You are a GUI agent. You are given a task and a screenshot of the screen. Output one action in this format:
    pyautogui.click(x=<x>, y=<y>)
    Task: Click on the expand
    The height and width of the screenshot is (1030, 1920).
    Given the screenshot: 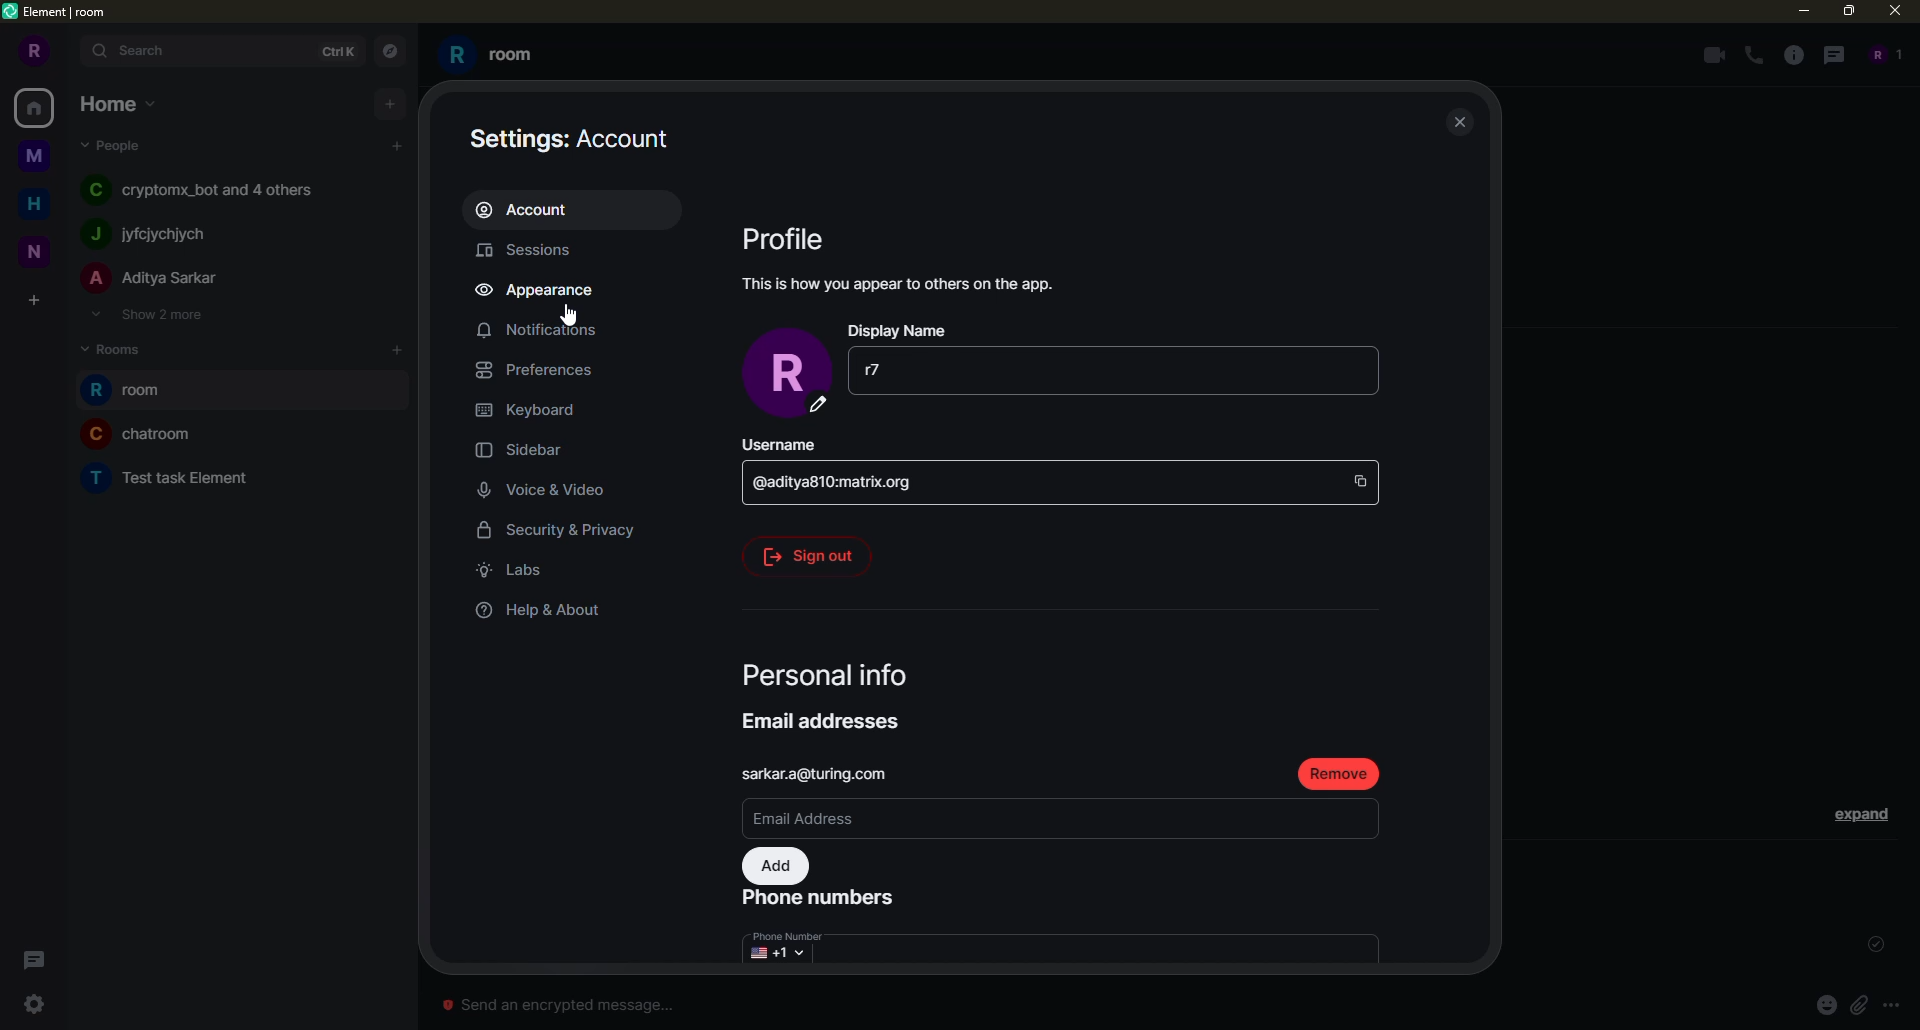 What is the action you would take?
    pyautogui.click(x=72, y=52)
    